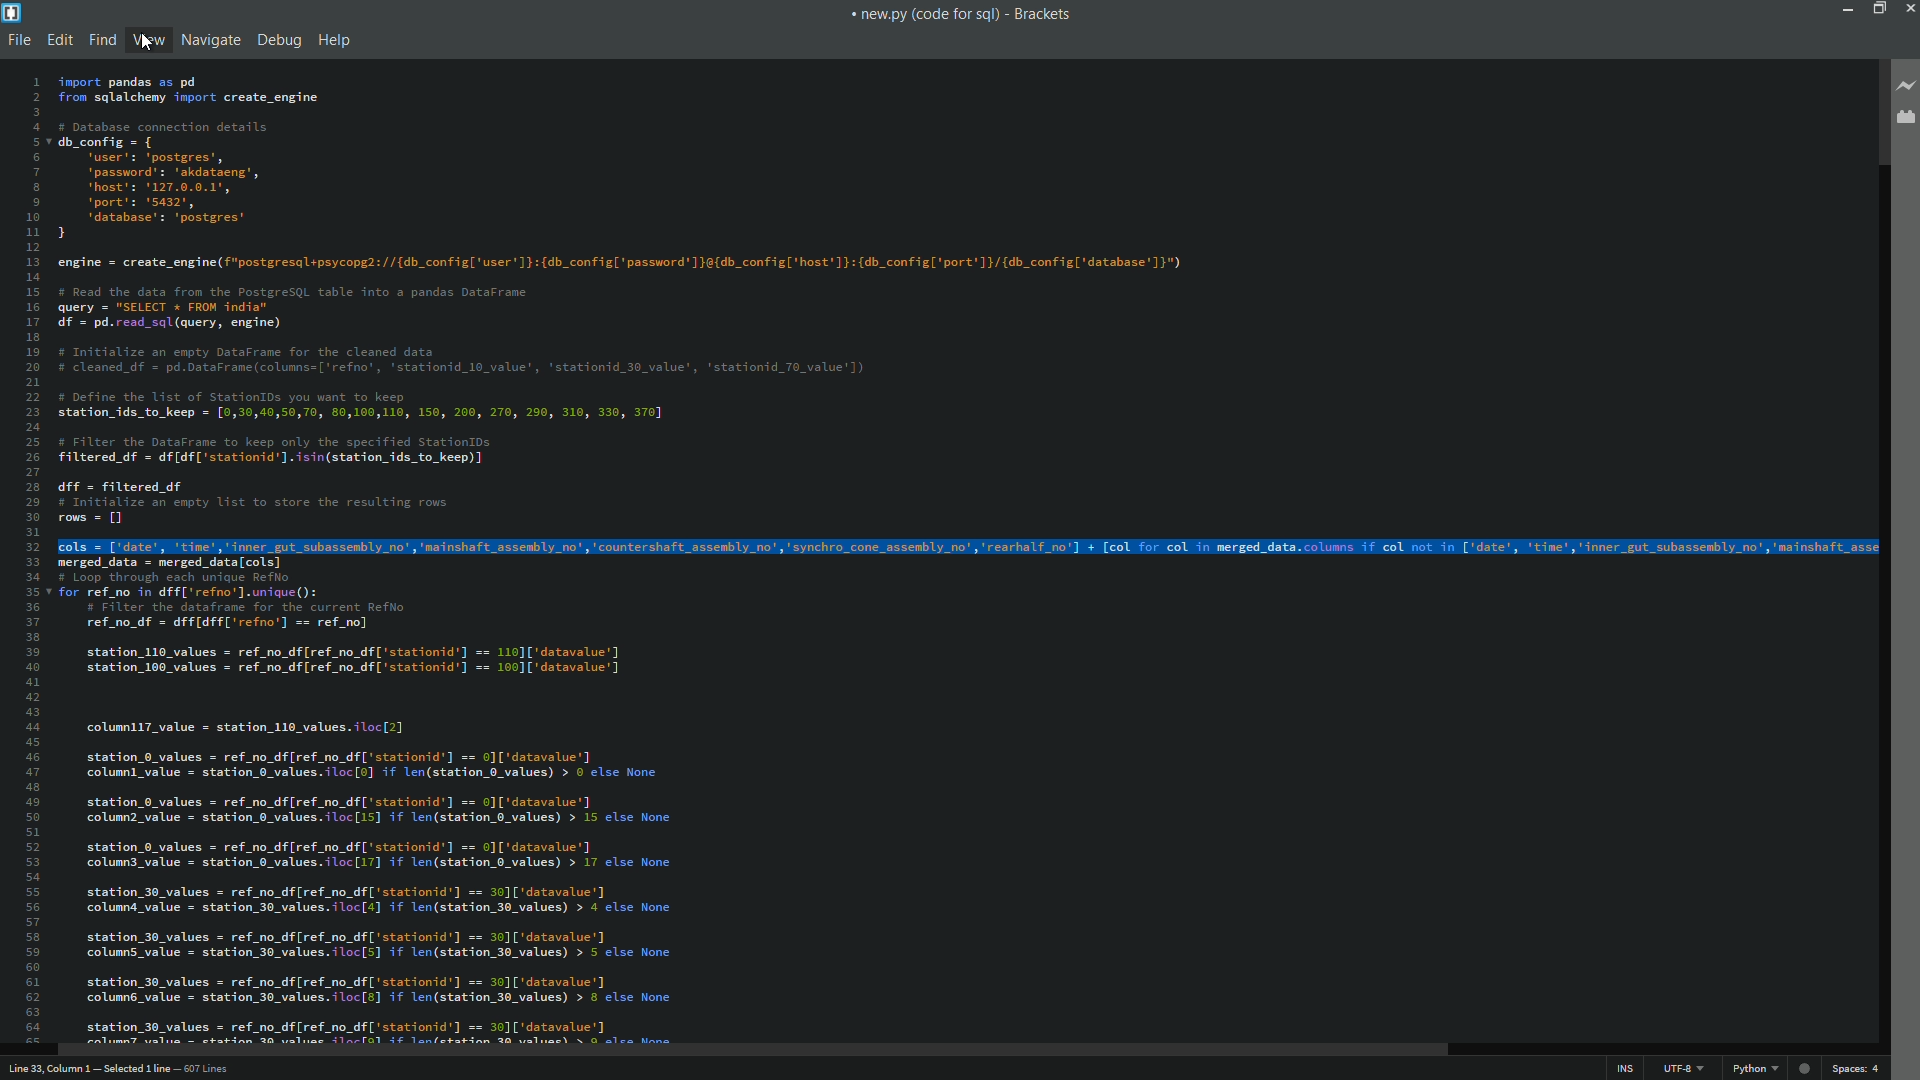  I want to click on line is selected, so click(967, 546).